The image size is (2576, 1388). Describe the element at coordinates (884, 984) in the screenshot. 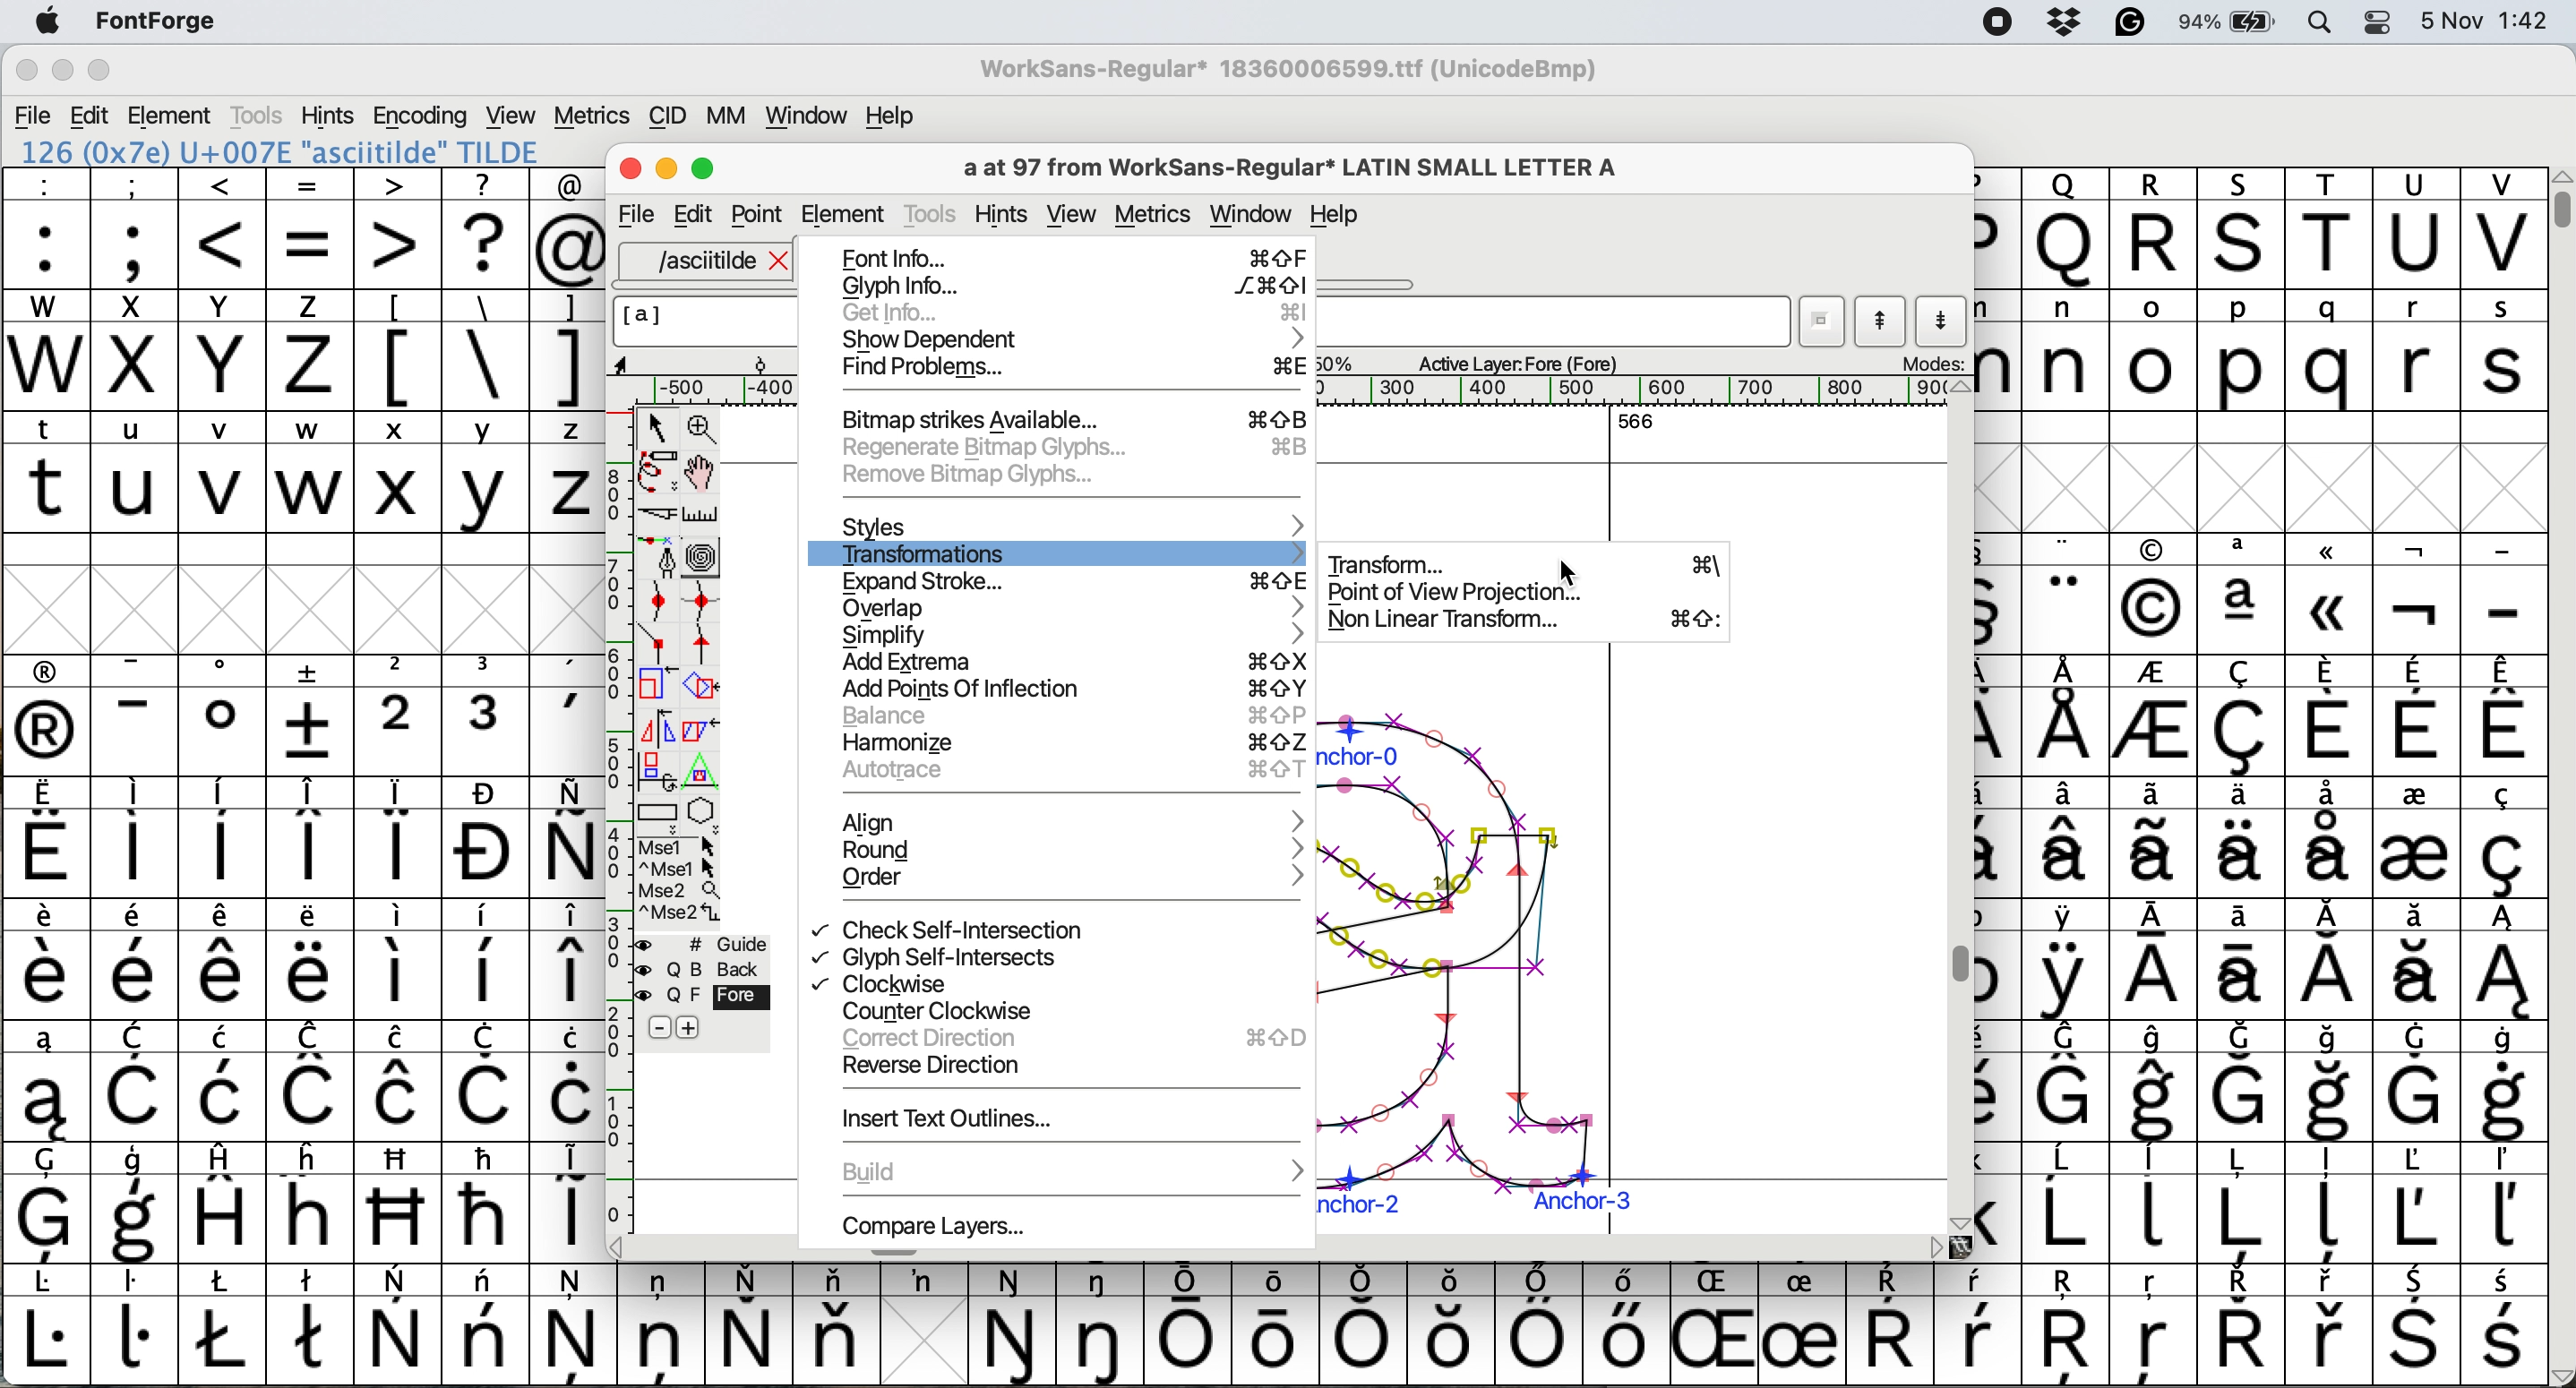

I see `clockwise` at that location.